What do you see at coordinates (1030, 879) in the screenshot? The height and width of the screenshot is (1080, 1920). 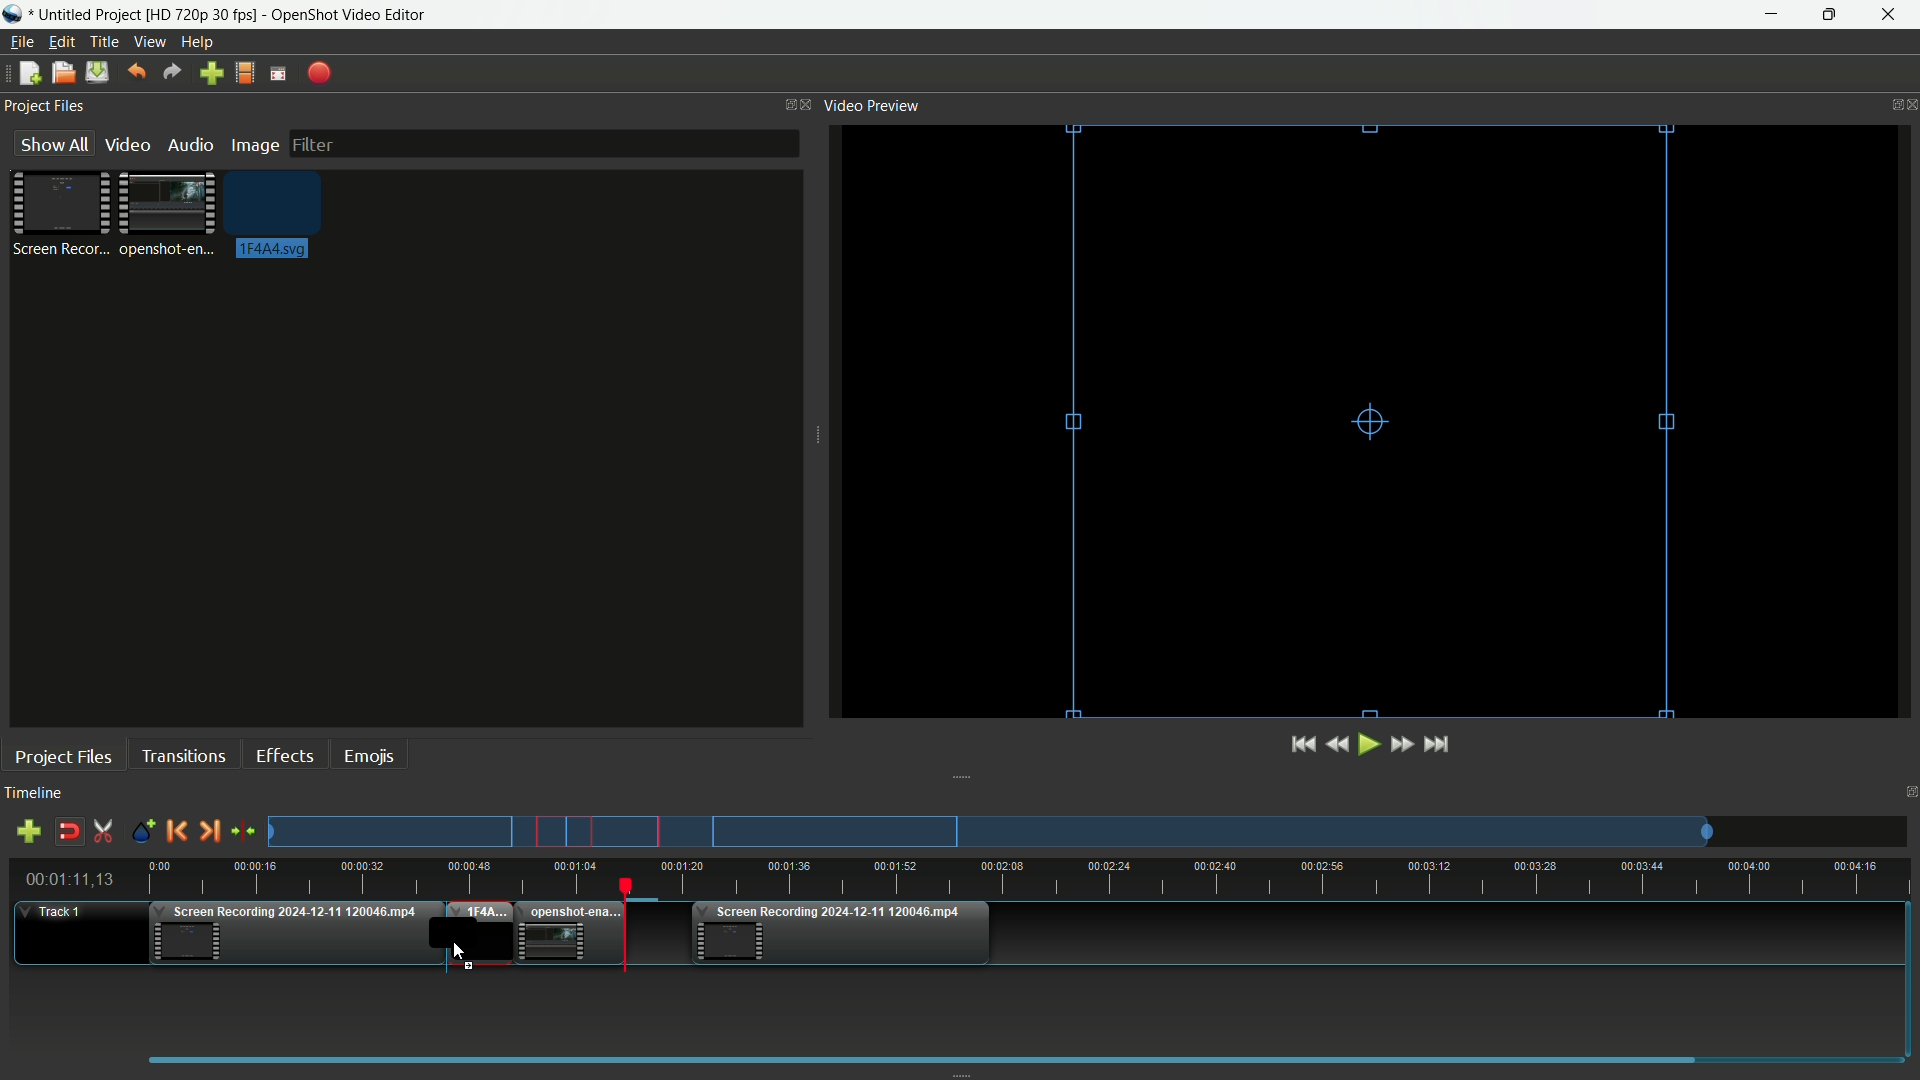 I see `timeline ruler` at bounding box center [1030, 879].